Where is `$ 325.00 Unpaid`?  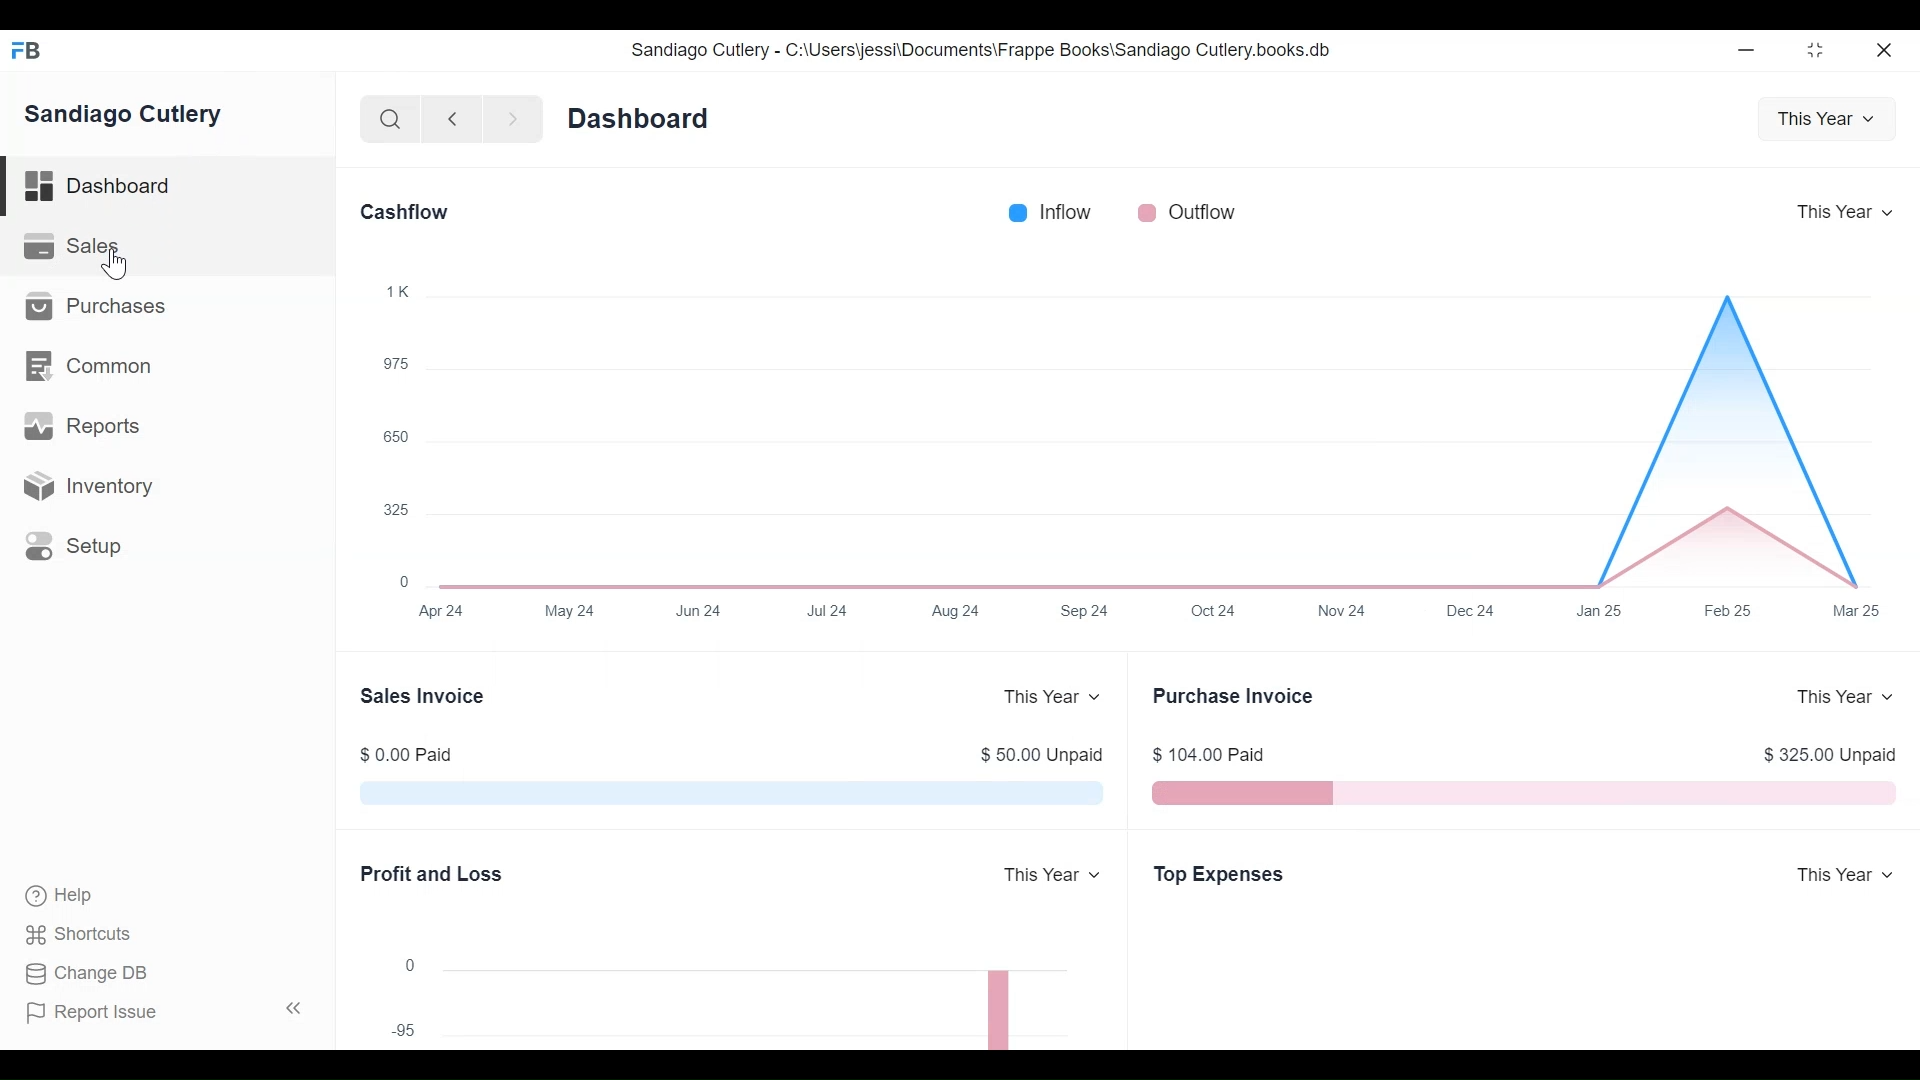 $ 325.00 Unpaid is located at coordinates (1831, 758).